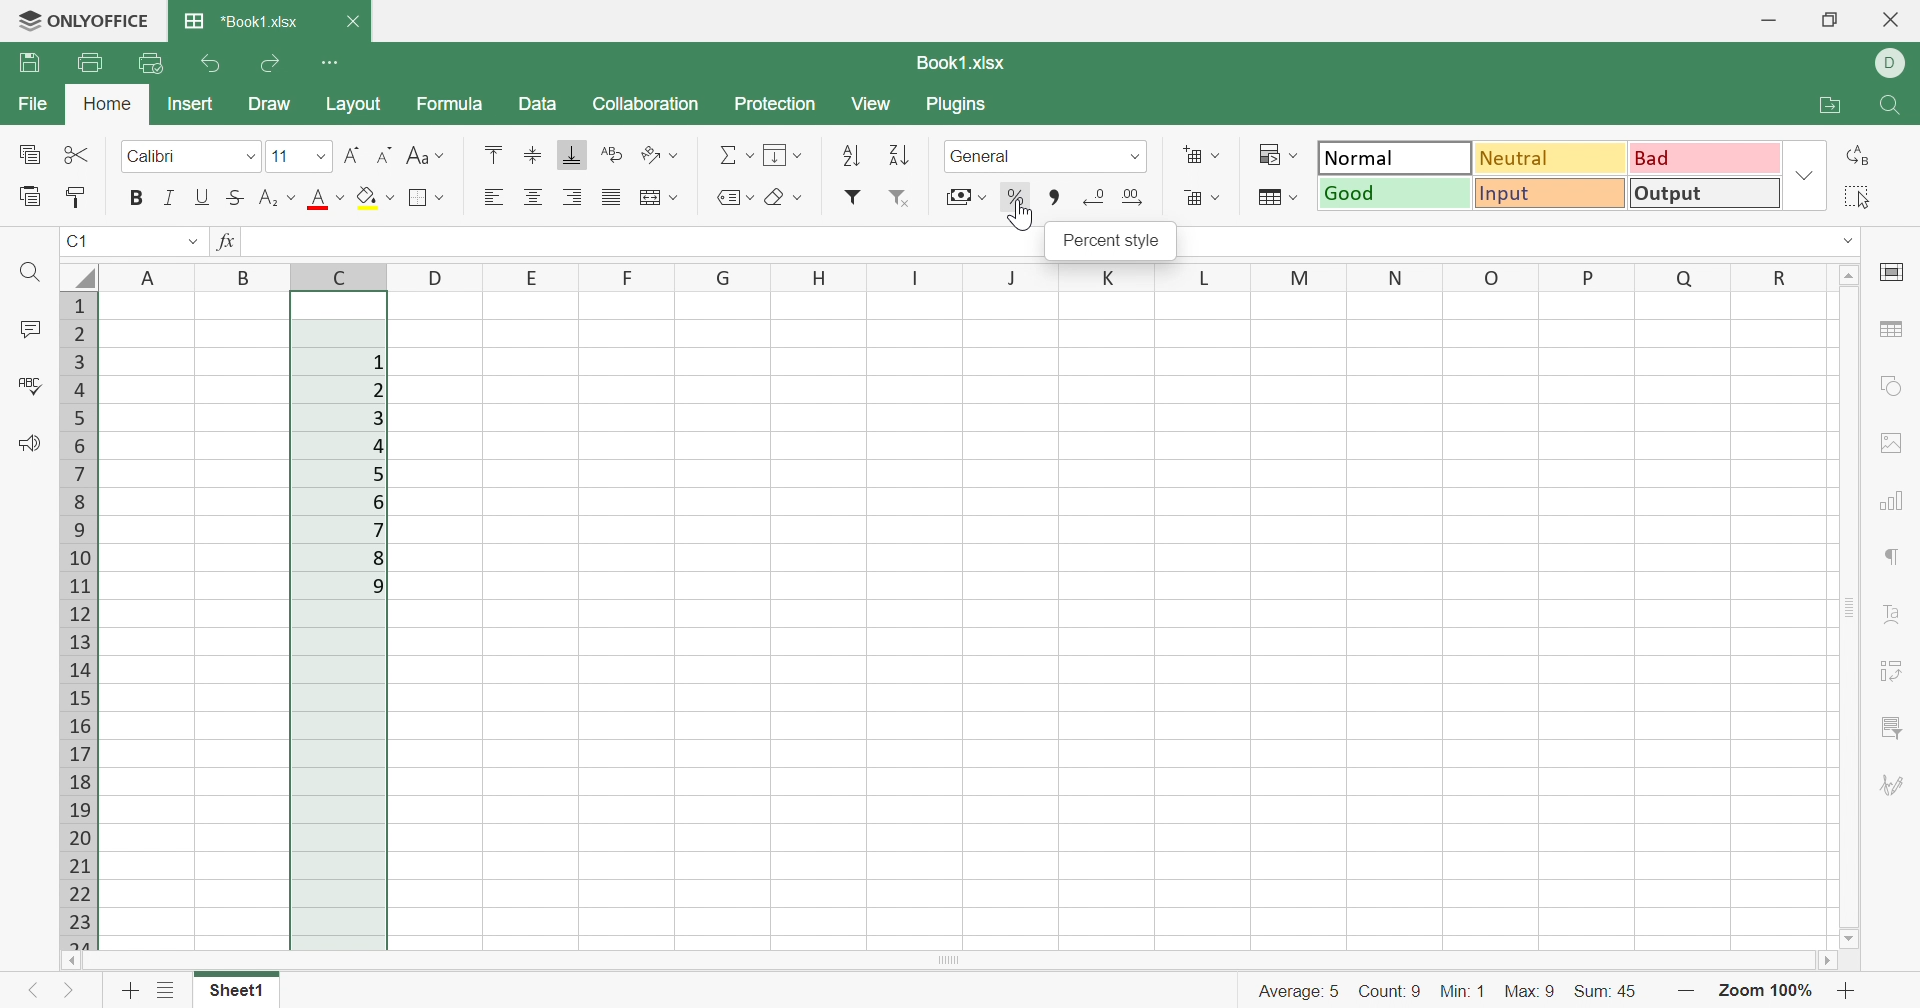  I want to click on Q, so click(1673, 278).